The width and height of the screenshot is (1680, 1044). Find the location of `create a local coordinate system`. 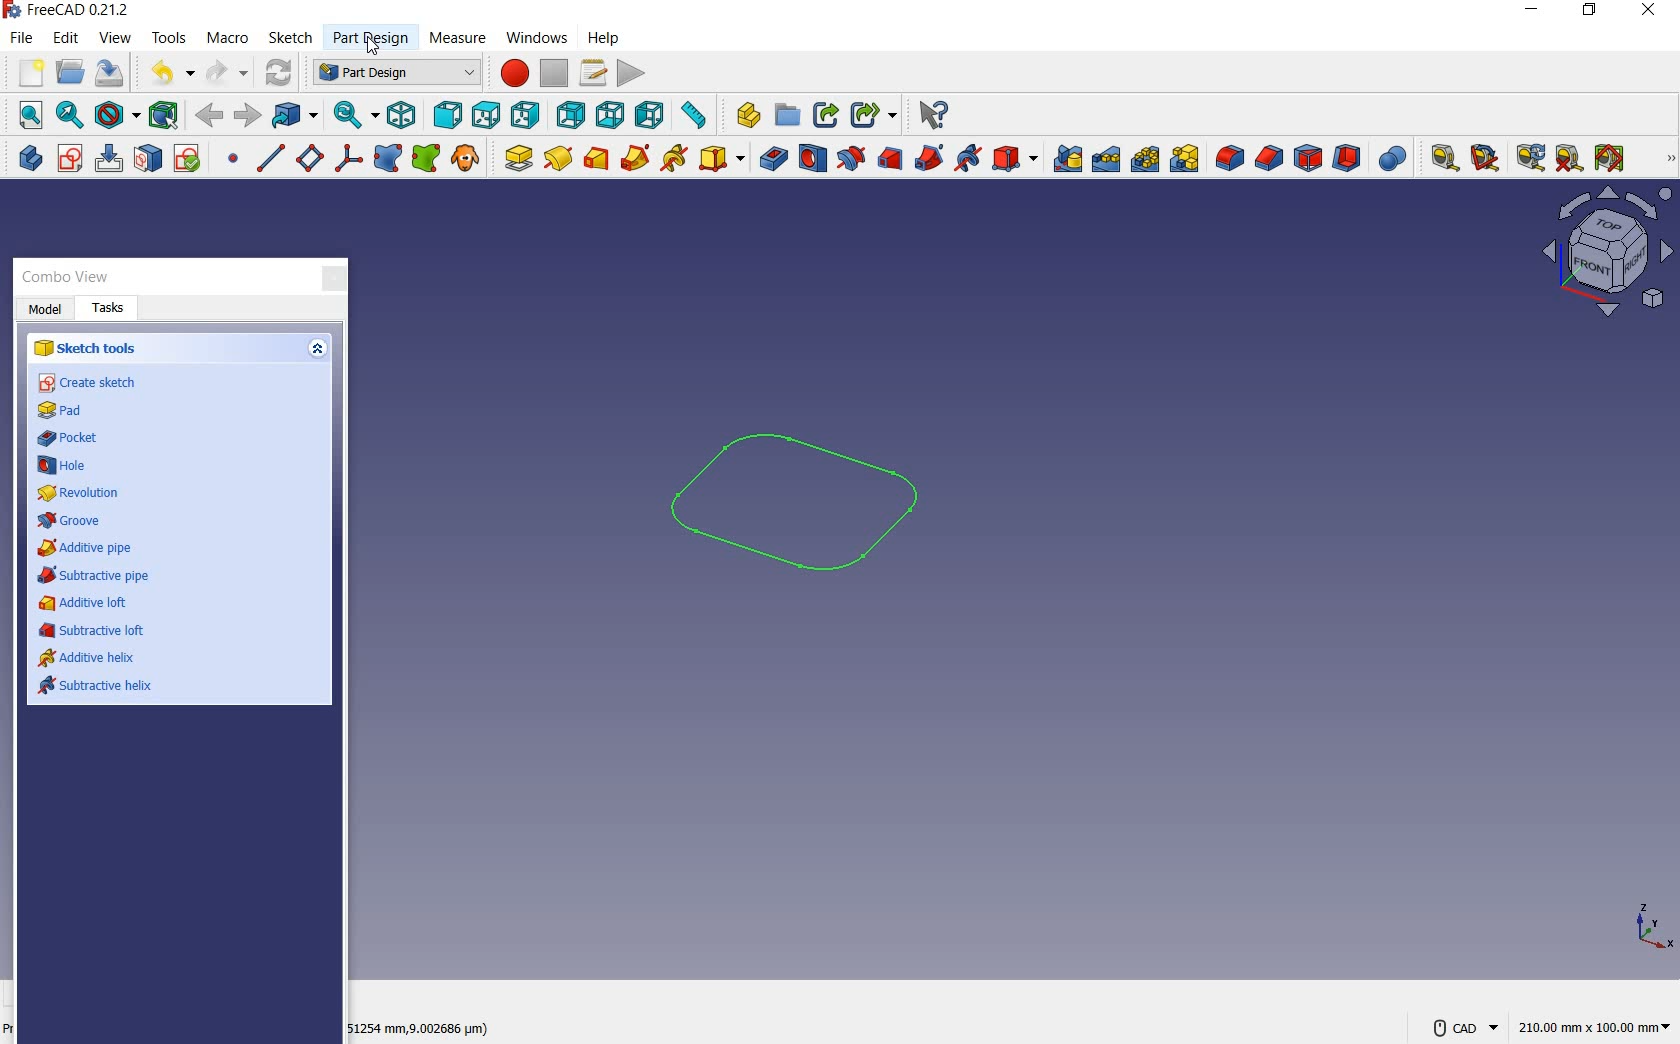

create a local coordinate system is located at coordinates (349, 160).